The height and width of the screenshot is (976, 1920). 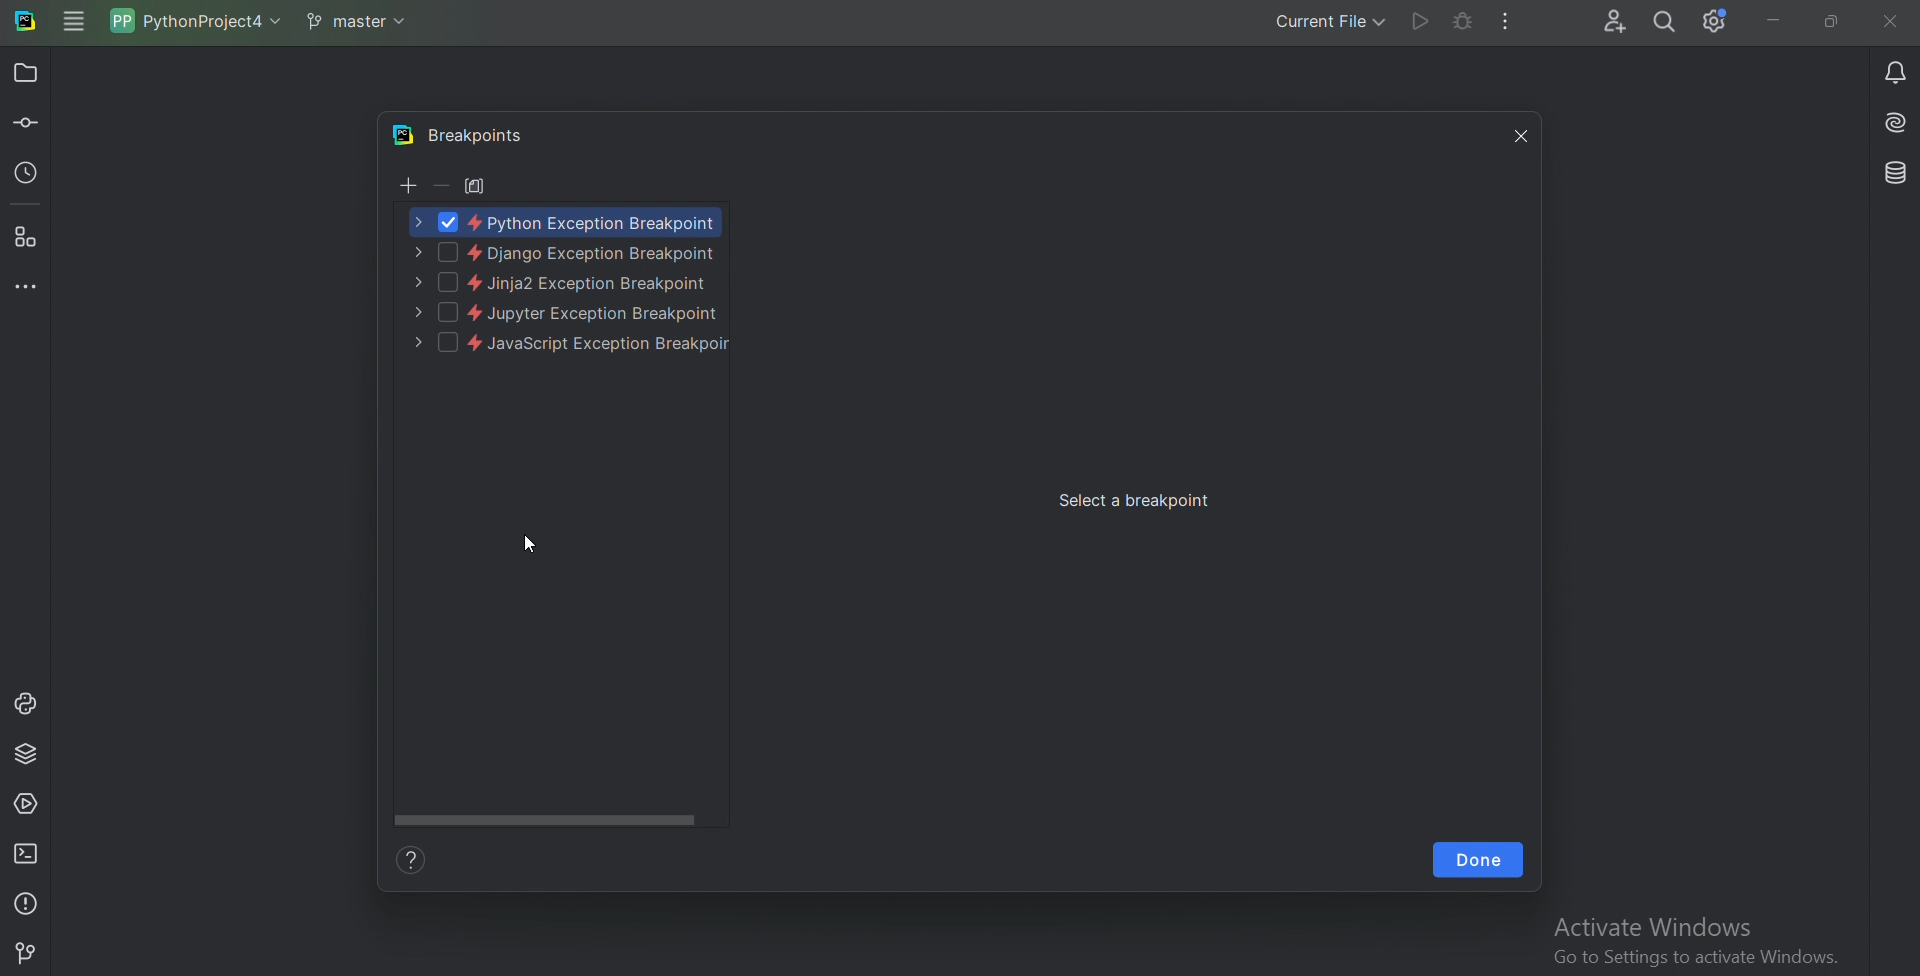 I want to click on Code with me, so click(x=1613, y=22).